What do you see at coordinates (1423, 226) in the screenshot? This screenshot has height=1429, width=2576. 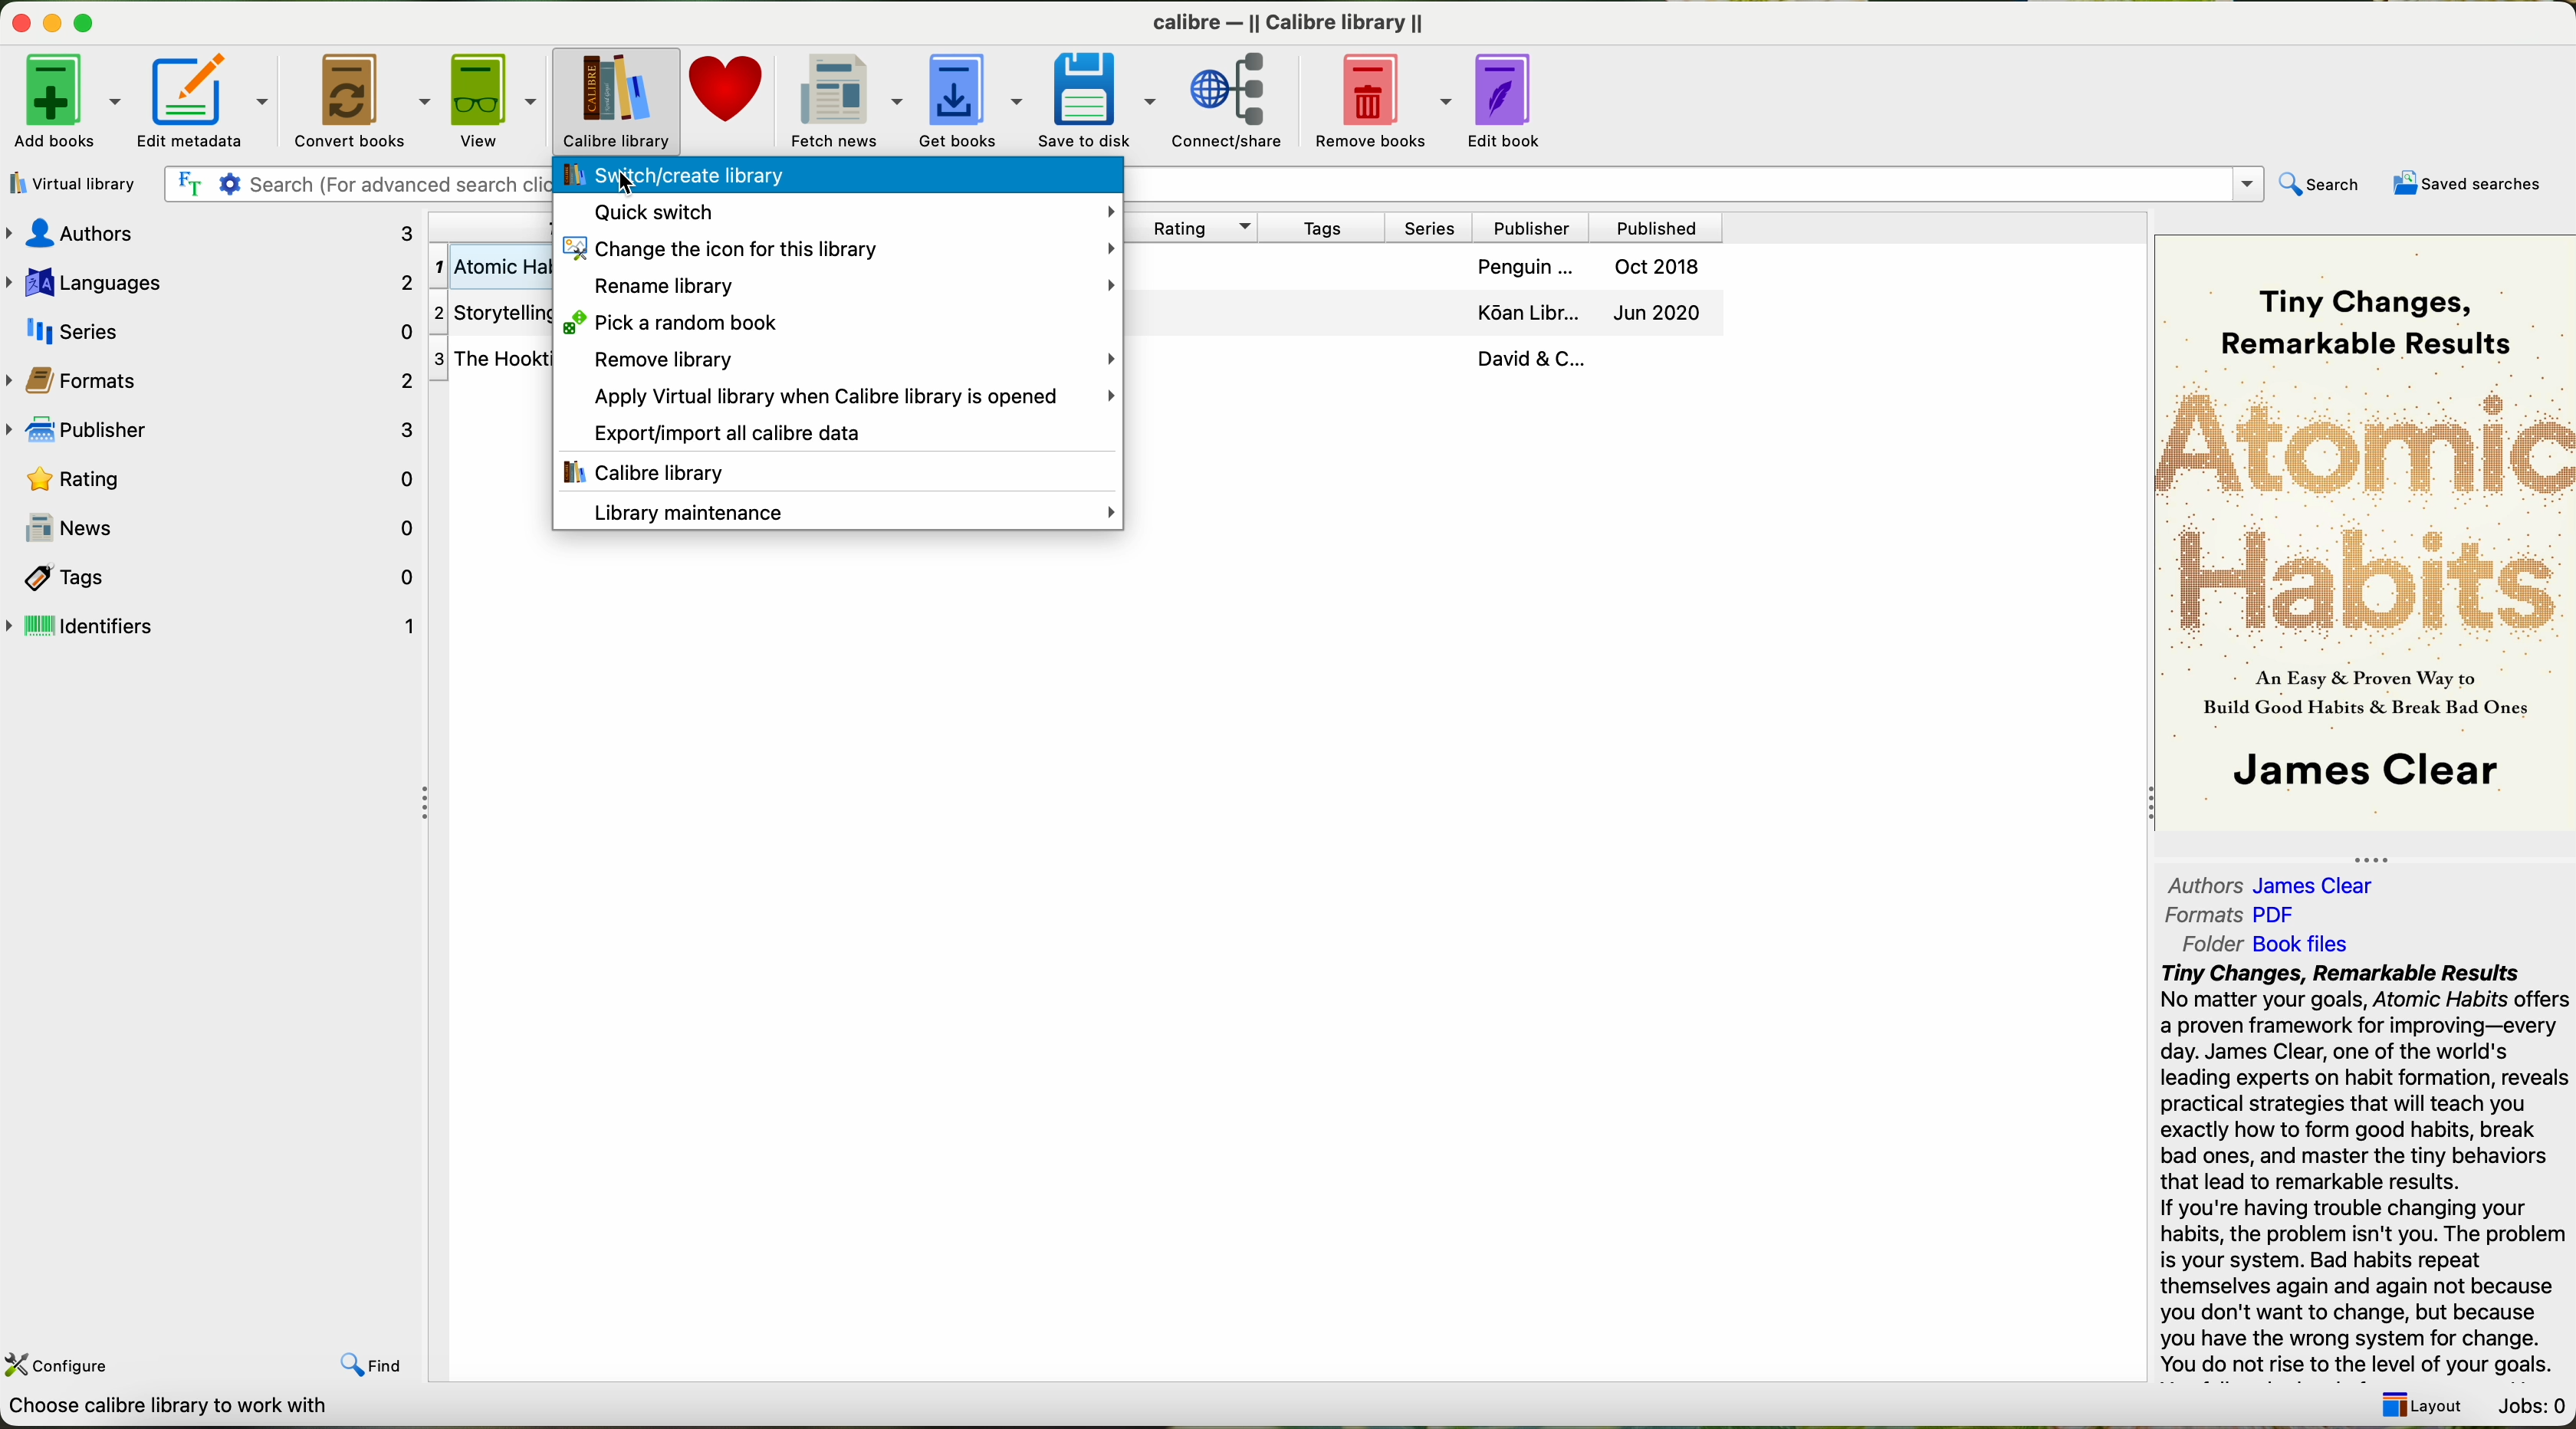 I see `series` at bounding box center [1423, 226].